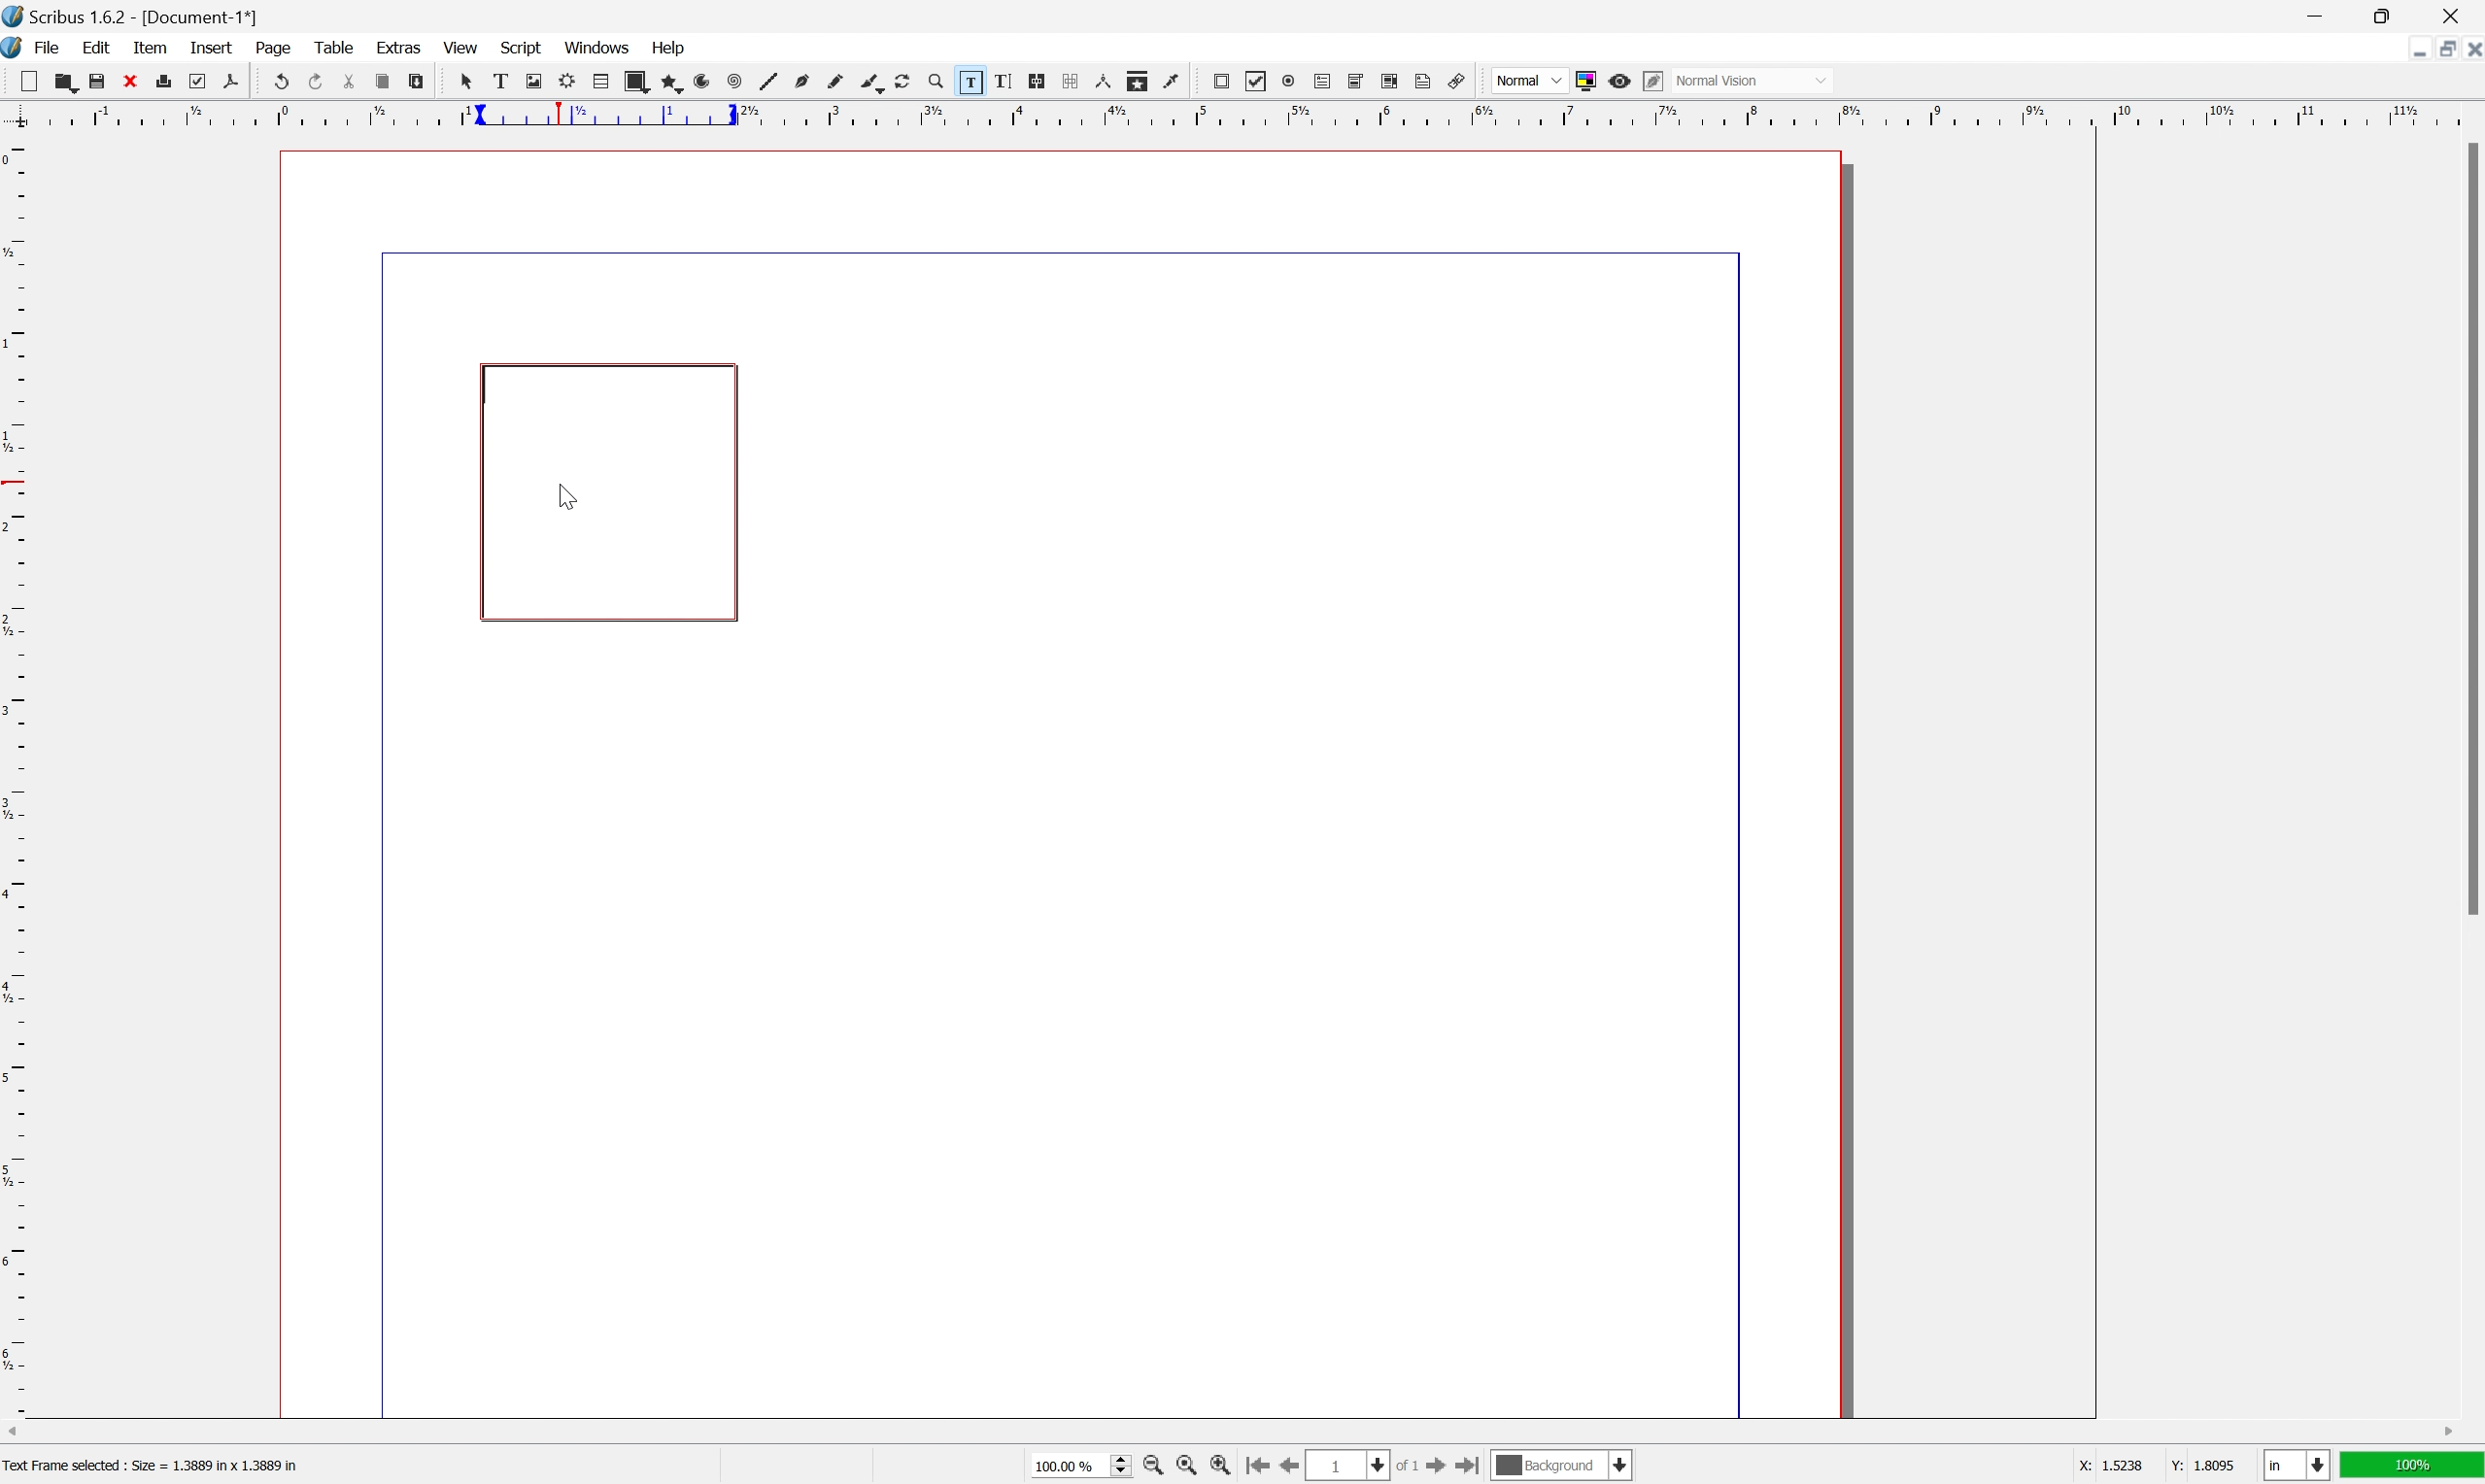 Image resolution: width=2485 pixels, height=1484 pixels. I want to click on restore down, so click(2437, 50).